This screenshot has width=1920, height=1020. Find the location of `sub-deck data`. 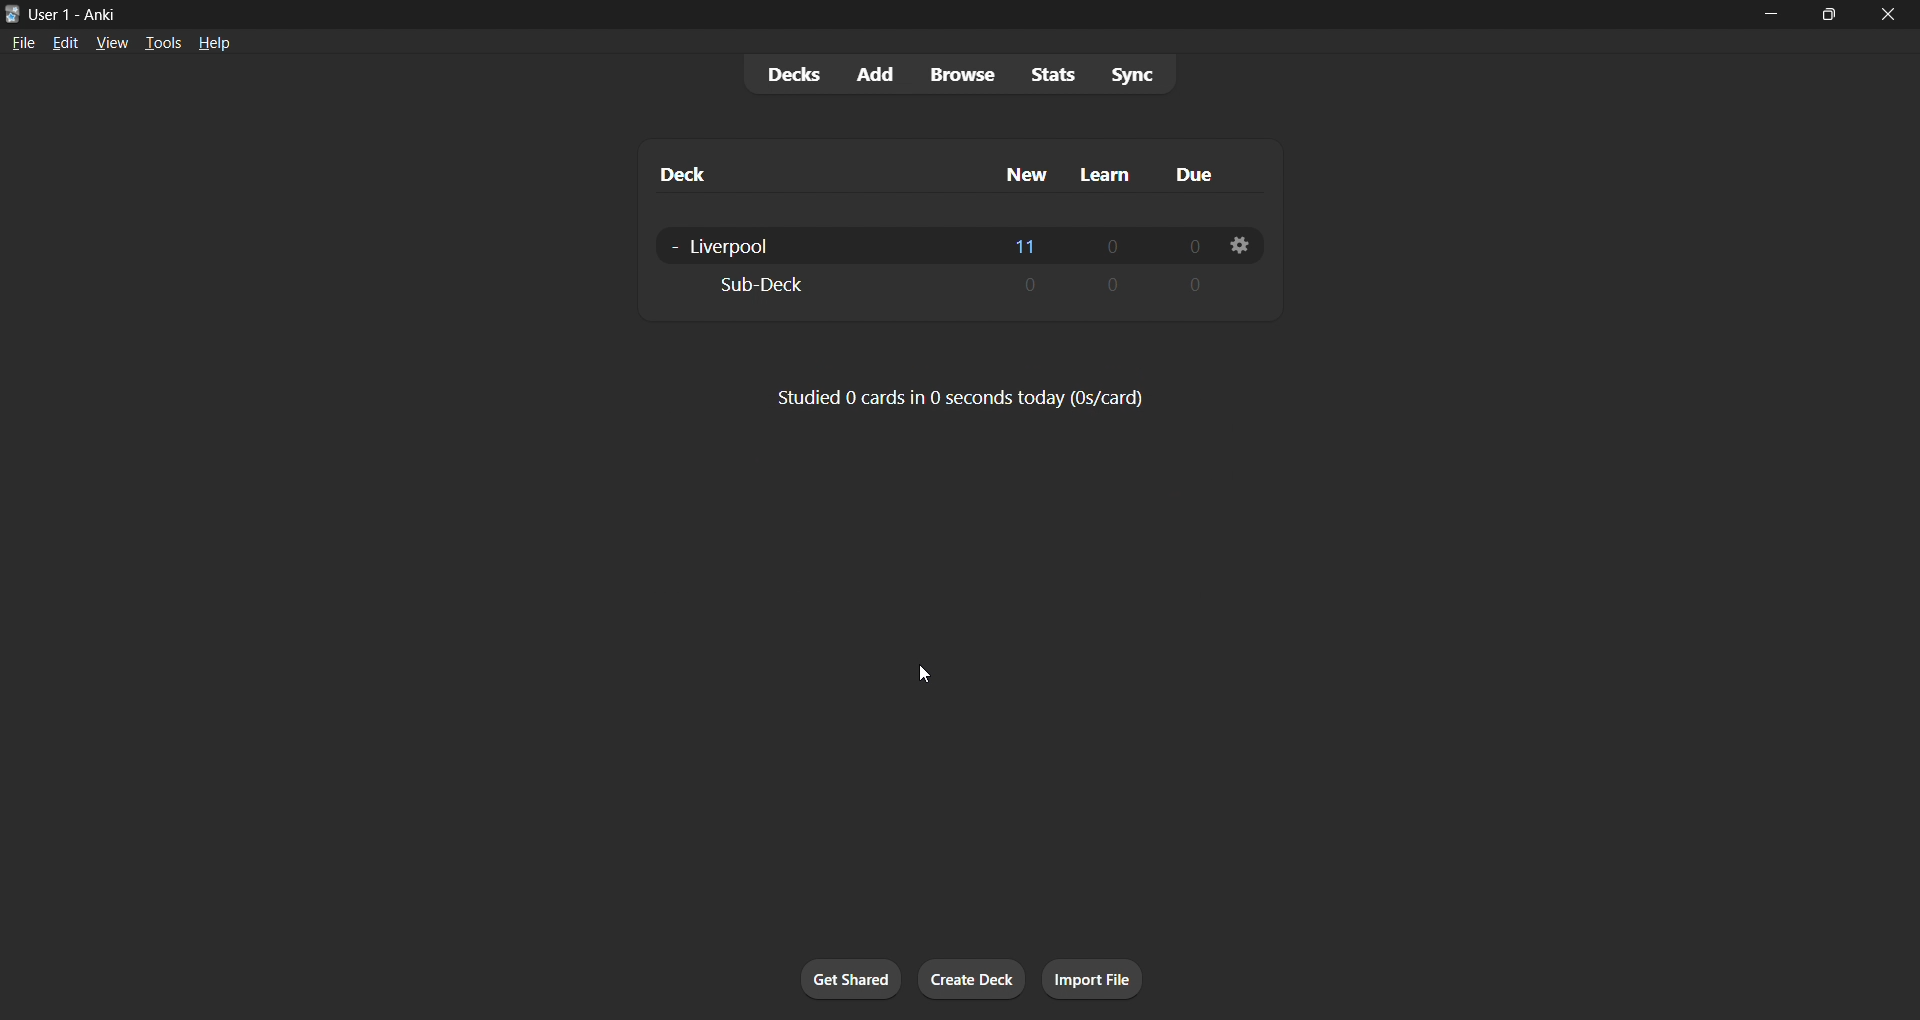

sub-deck data is located at coordinates (949, 285).